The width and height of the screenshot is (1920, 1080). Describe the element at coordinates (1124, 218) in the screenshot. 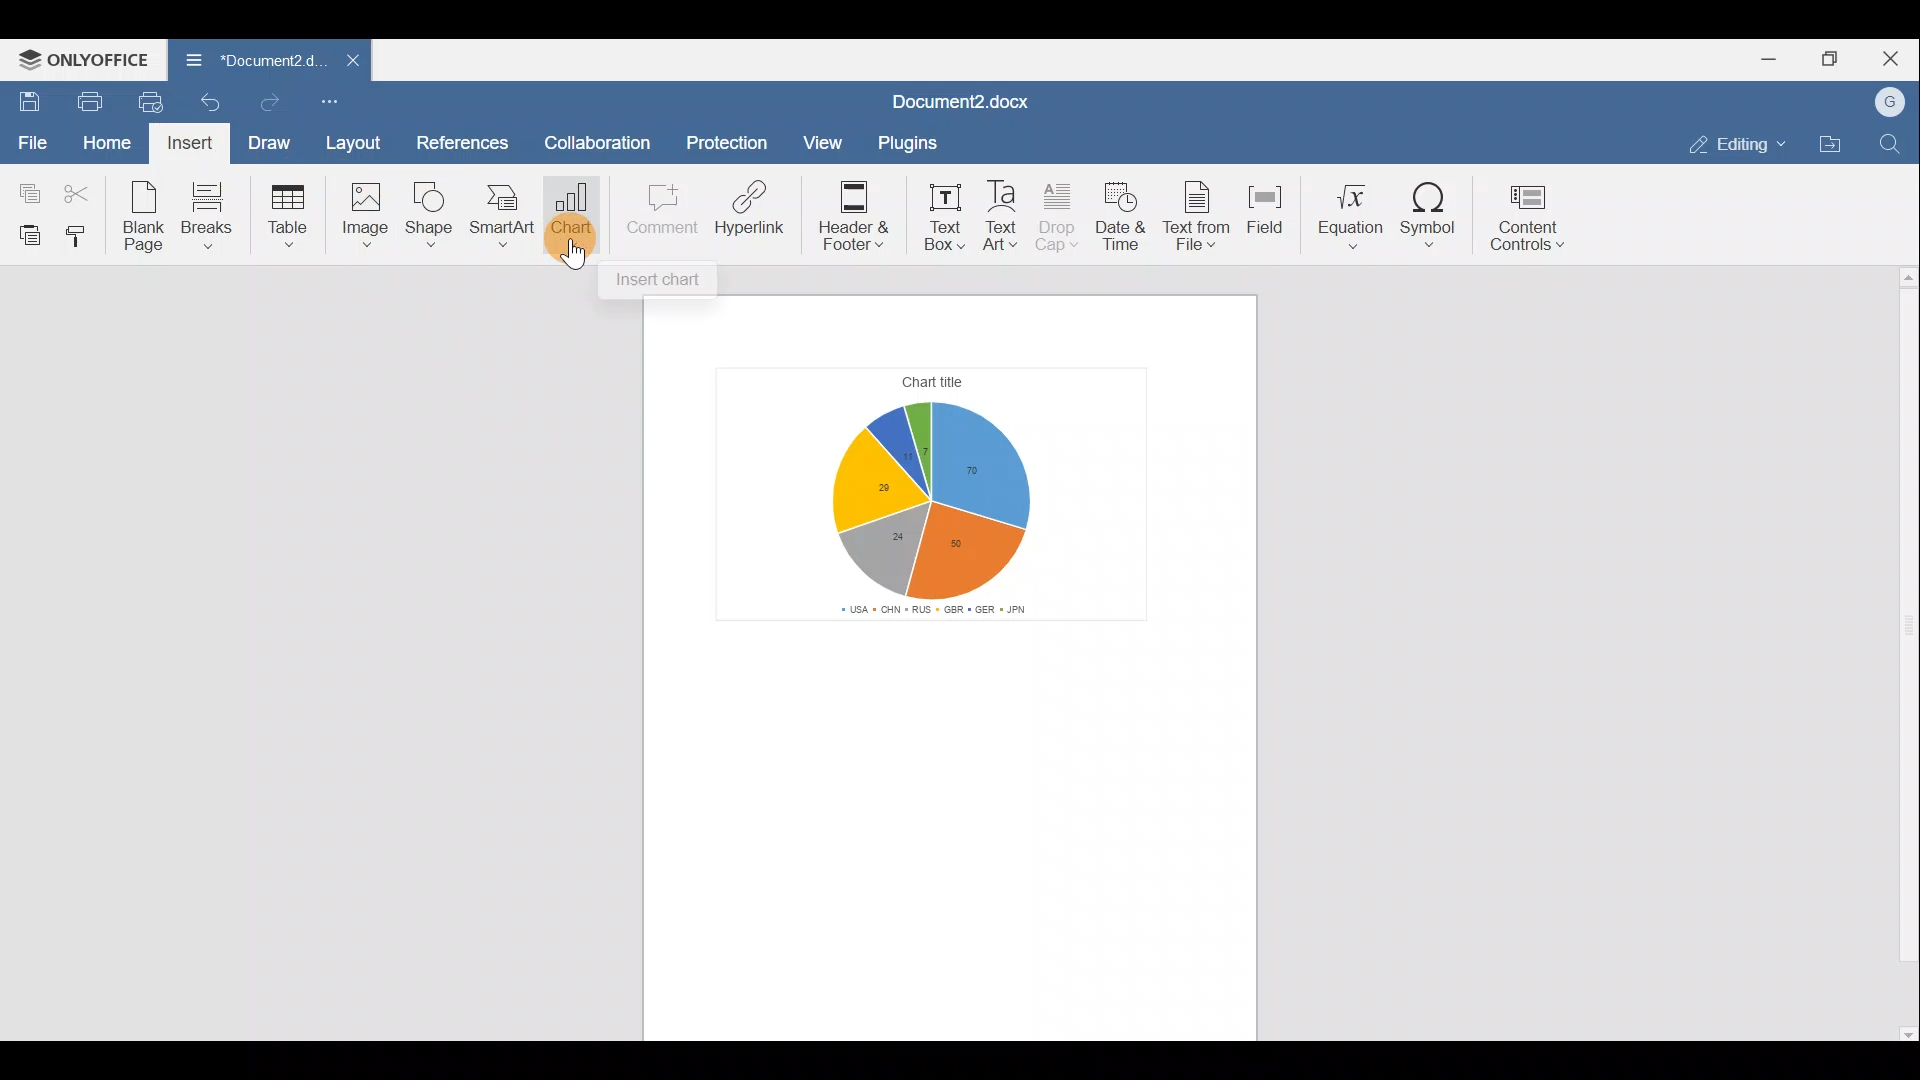

I see `Date & time` at that location.